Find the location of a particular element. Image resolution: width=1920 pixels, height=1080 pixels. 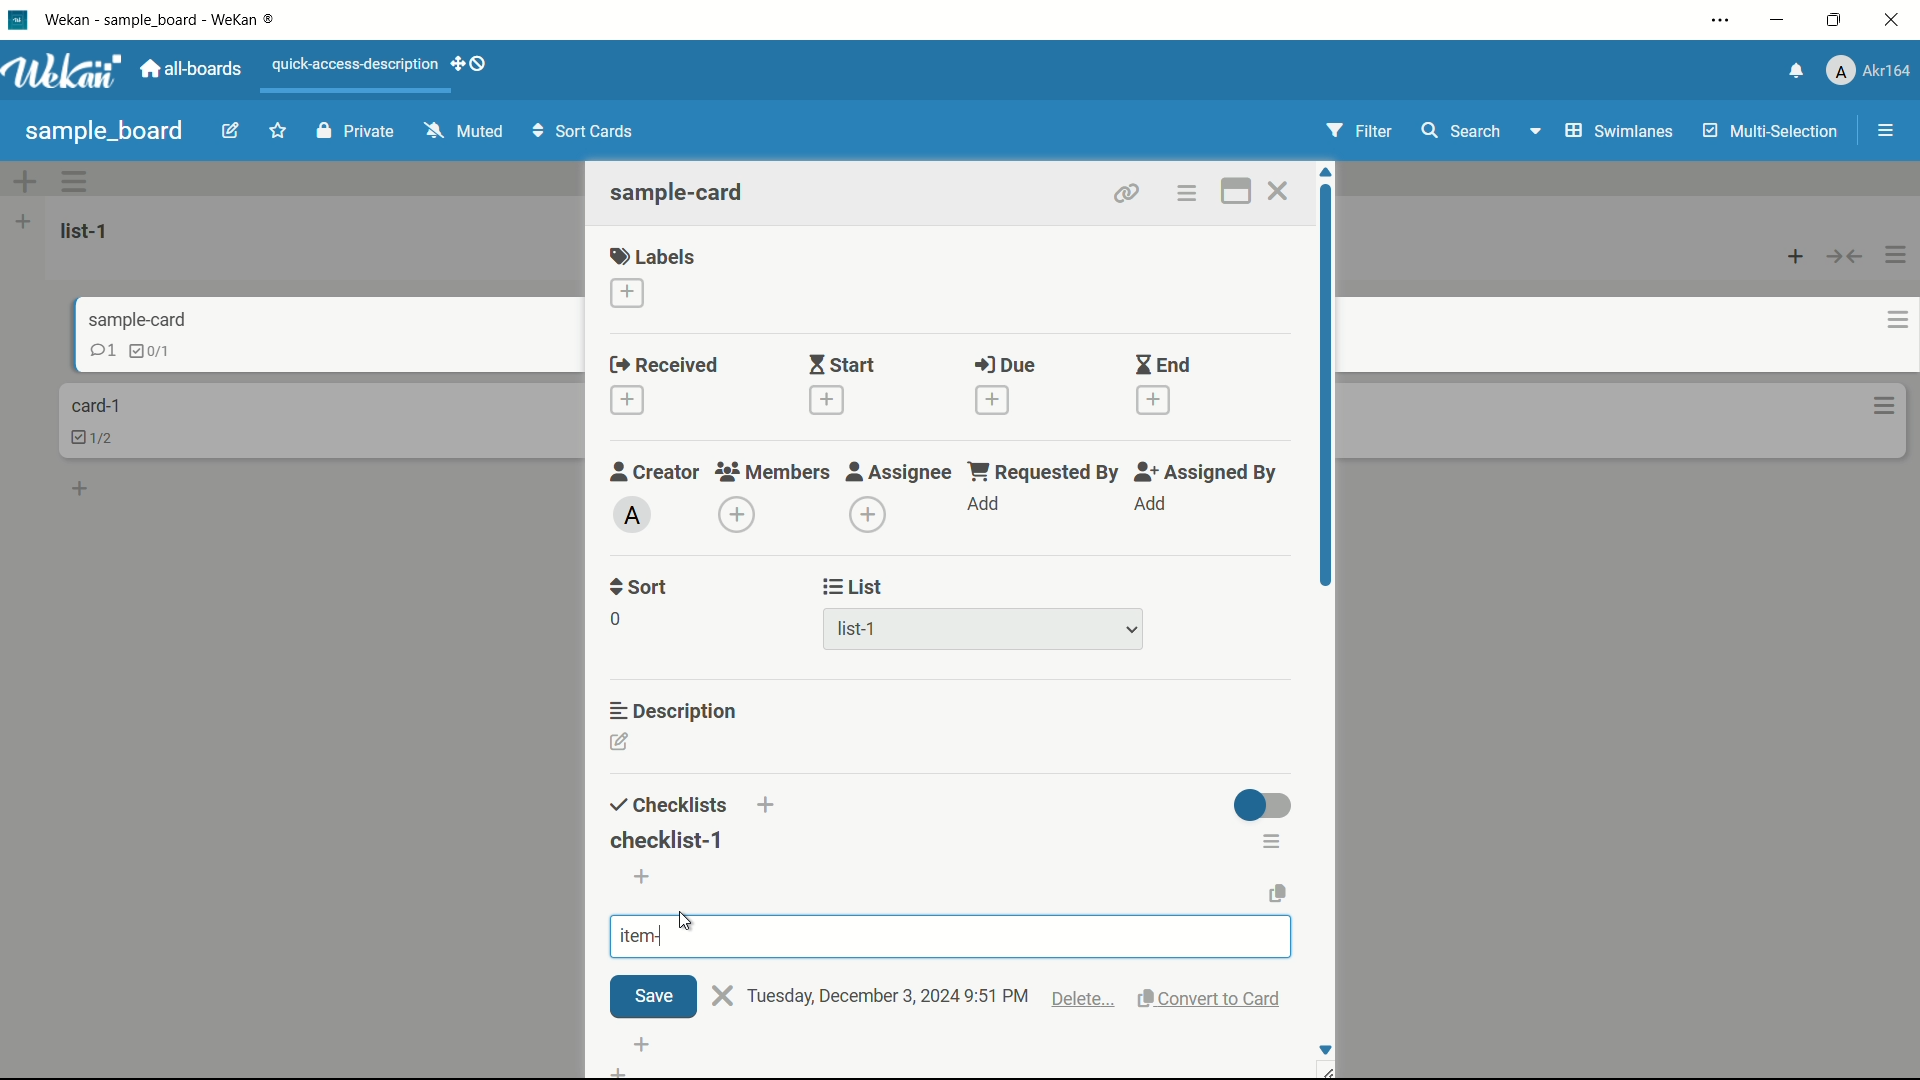

profile is located at coordinates (1867, 71).